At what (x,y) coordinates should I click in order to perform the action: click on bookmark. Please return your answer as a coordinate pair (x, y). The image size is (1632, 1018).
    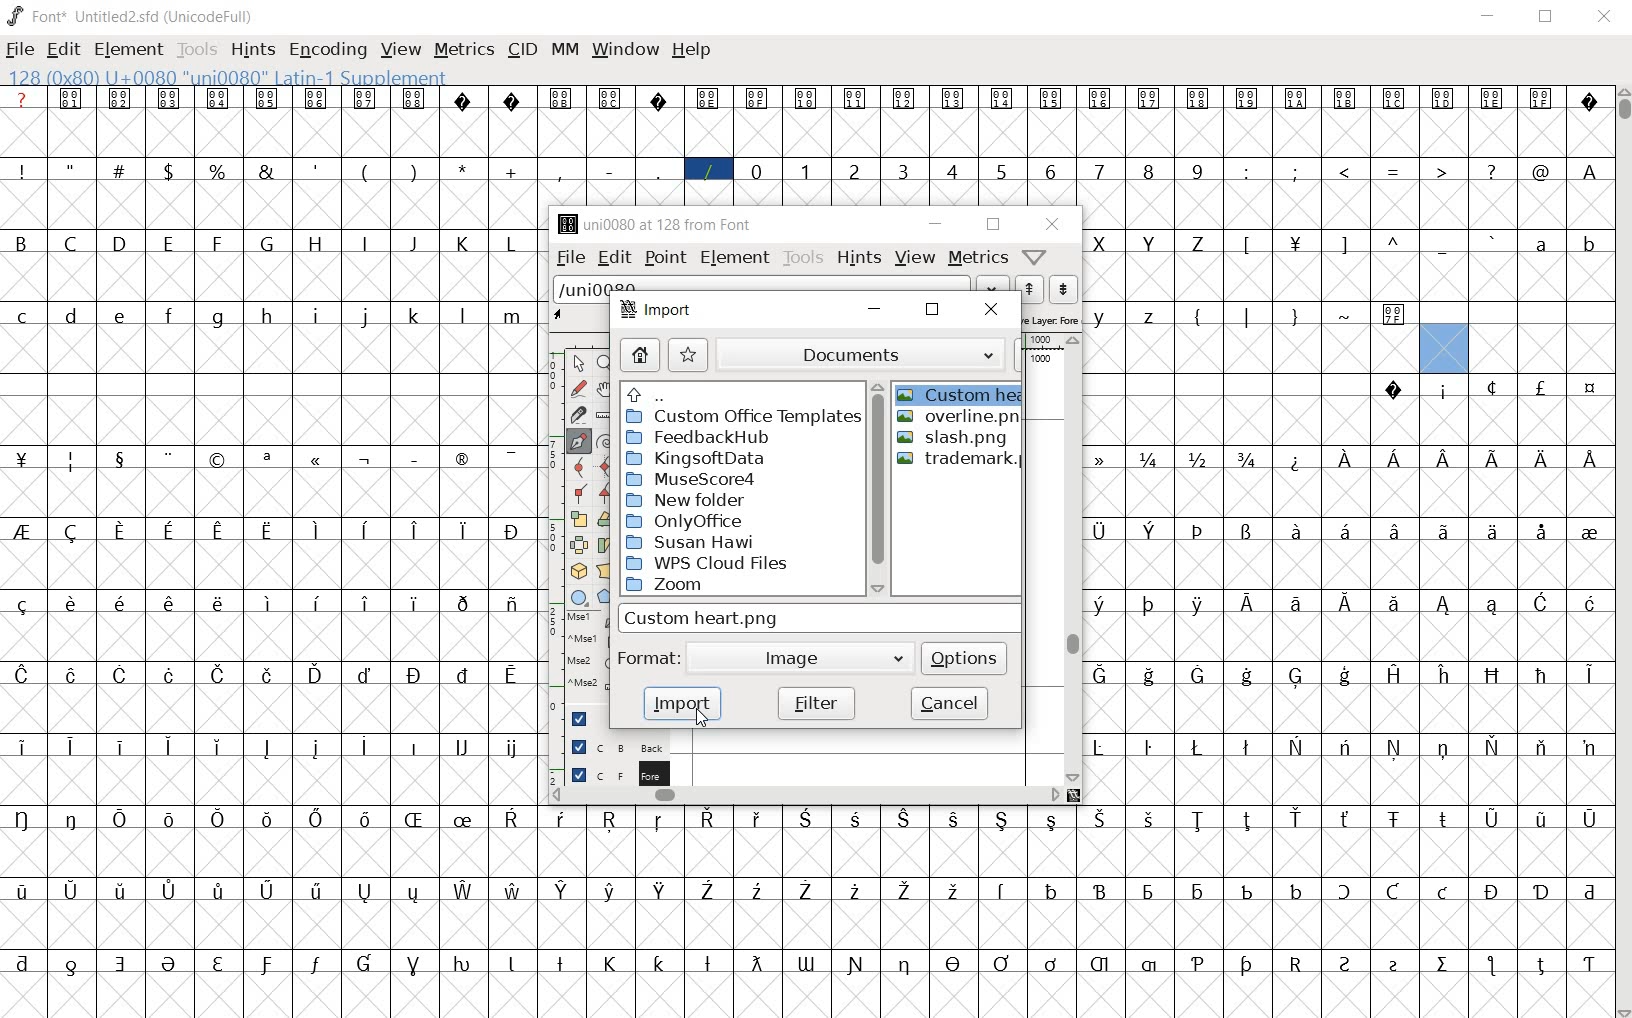
    Looking at the image, I should click on (689, 353).